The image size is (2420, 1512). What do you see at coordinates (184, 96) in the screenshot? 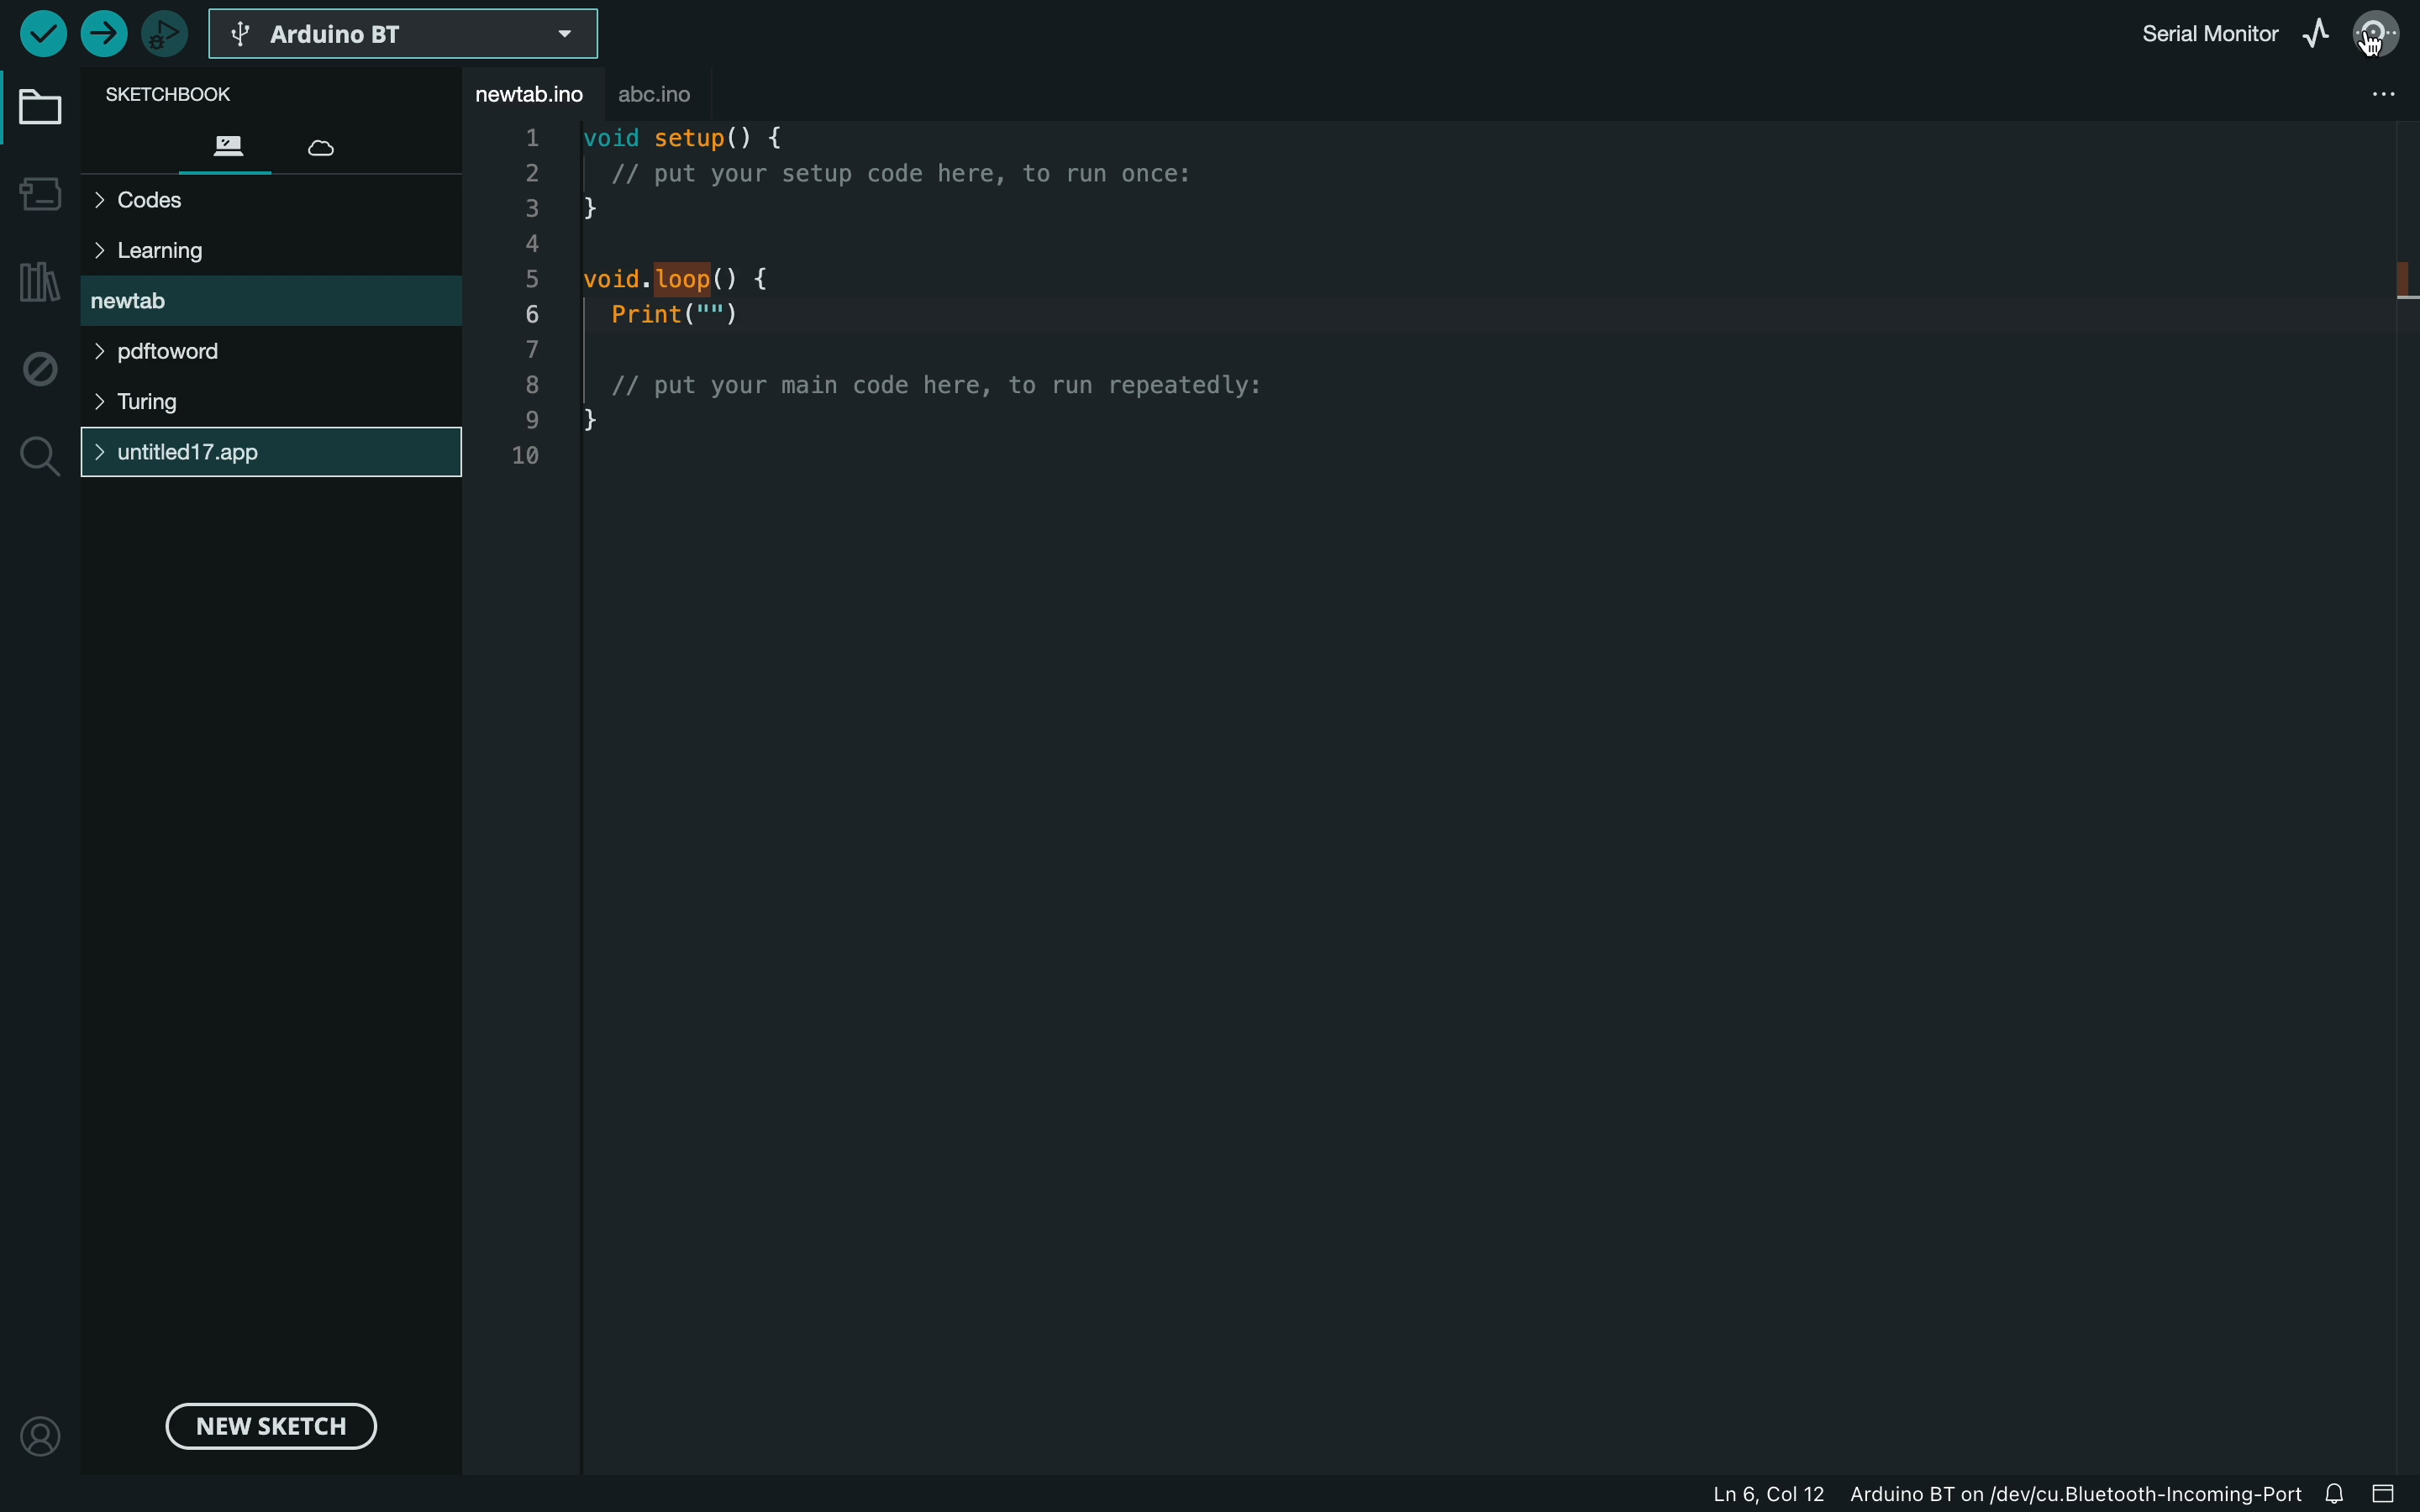
I see `sketchbook` at bounding box center [184, 96].